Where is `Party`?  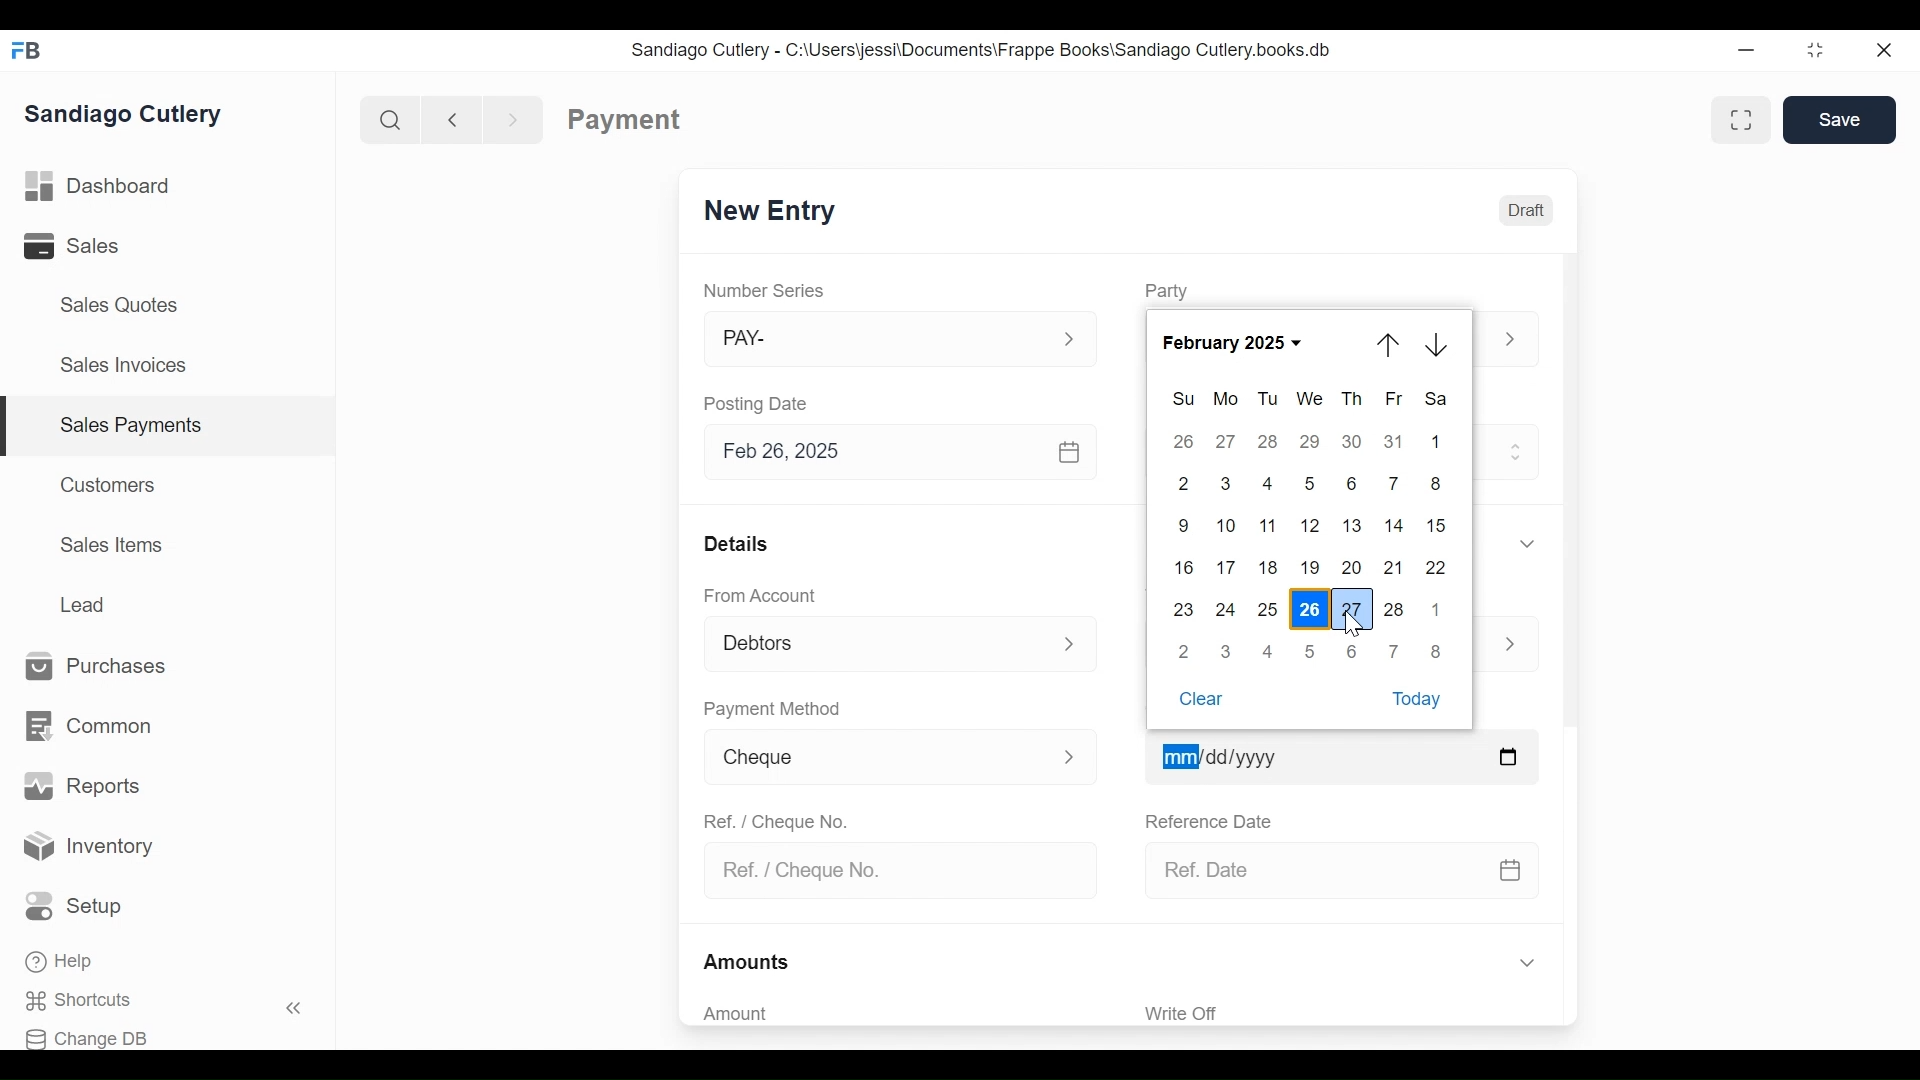 Party is located at coordinates (1166, 291).